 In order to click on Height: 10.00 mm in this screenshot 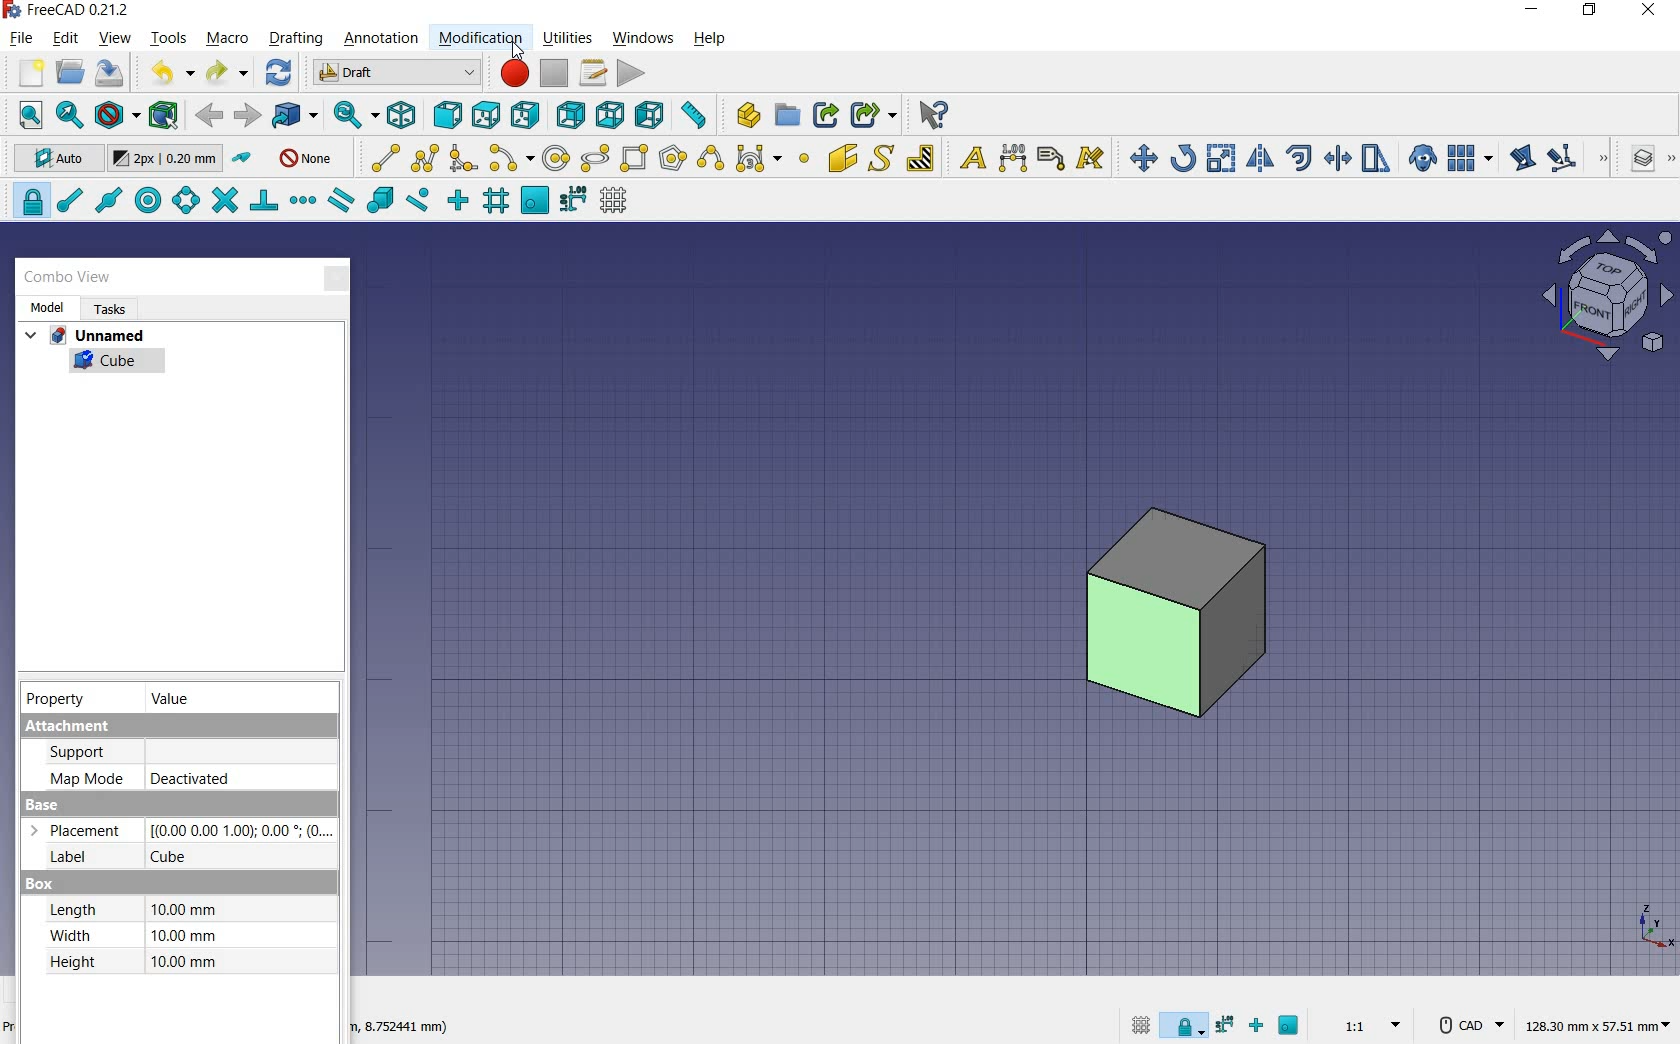, I will do `click(136, 962)`.